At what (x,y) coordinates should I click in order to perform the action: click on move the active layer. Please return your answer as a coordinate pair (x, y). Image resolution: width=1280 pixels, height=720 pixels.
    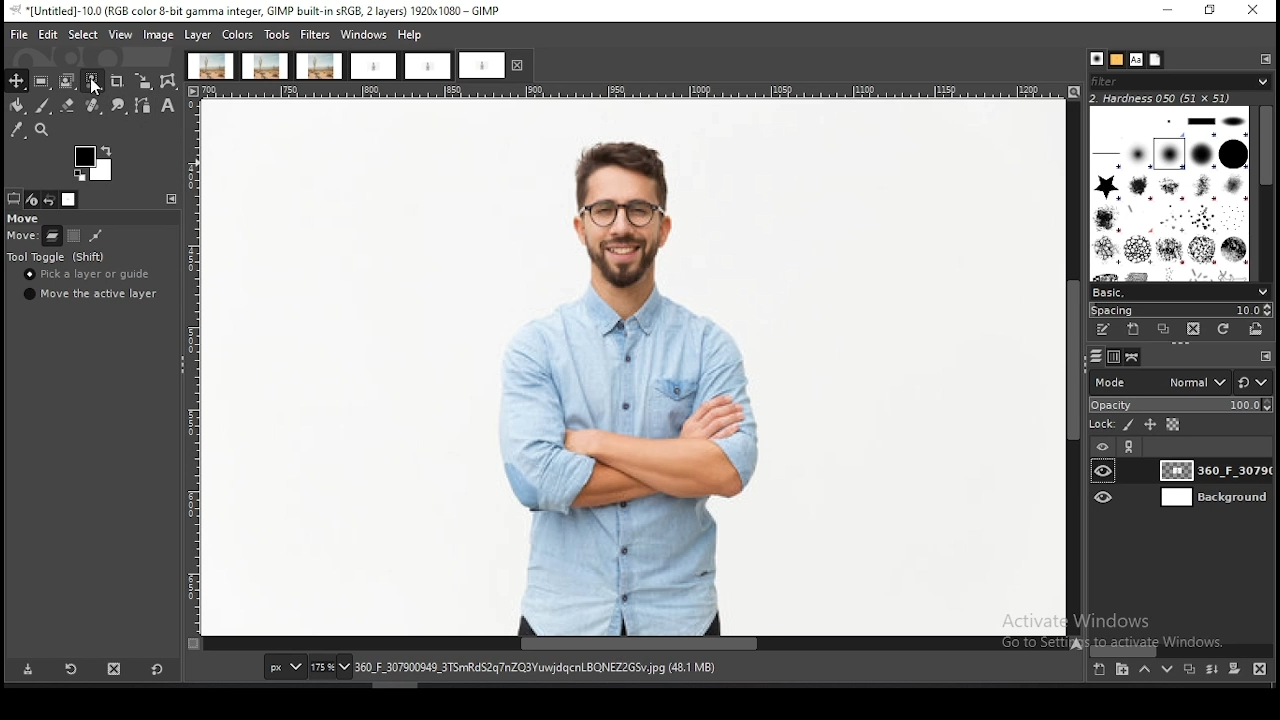
    Looking at the image, I should click on (93, 295).